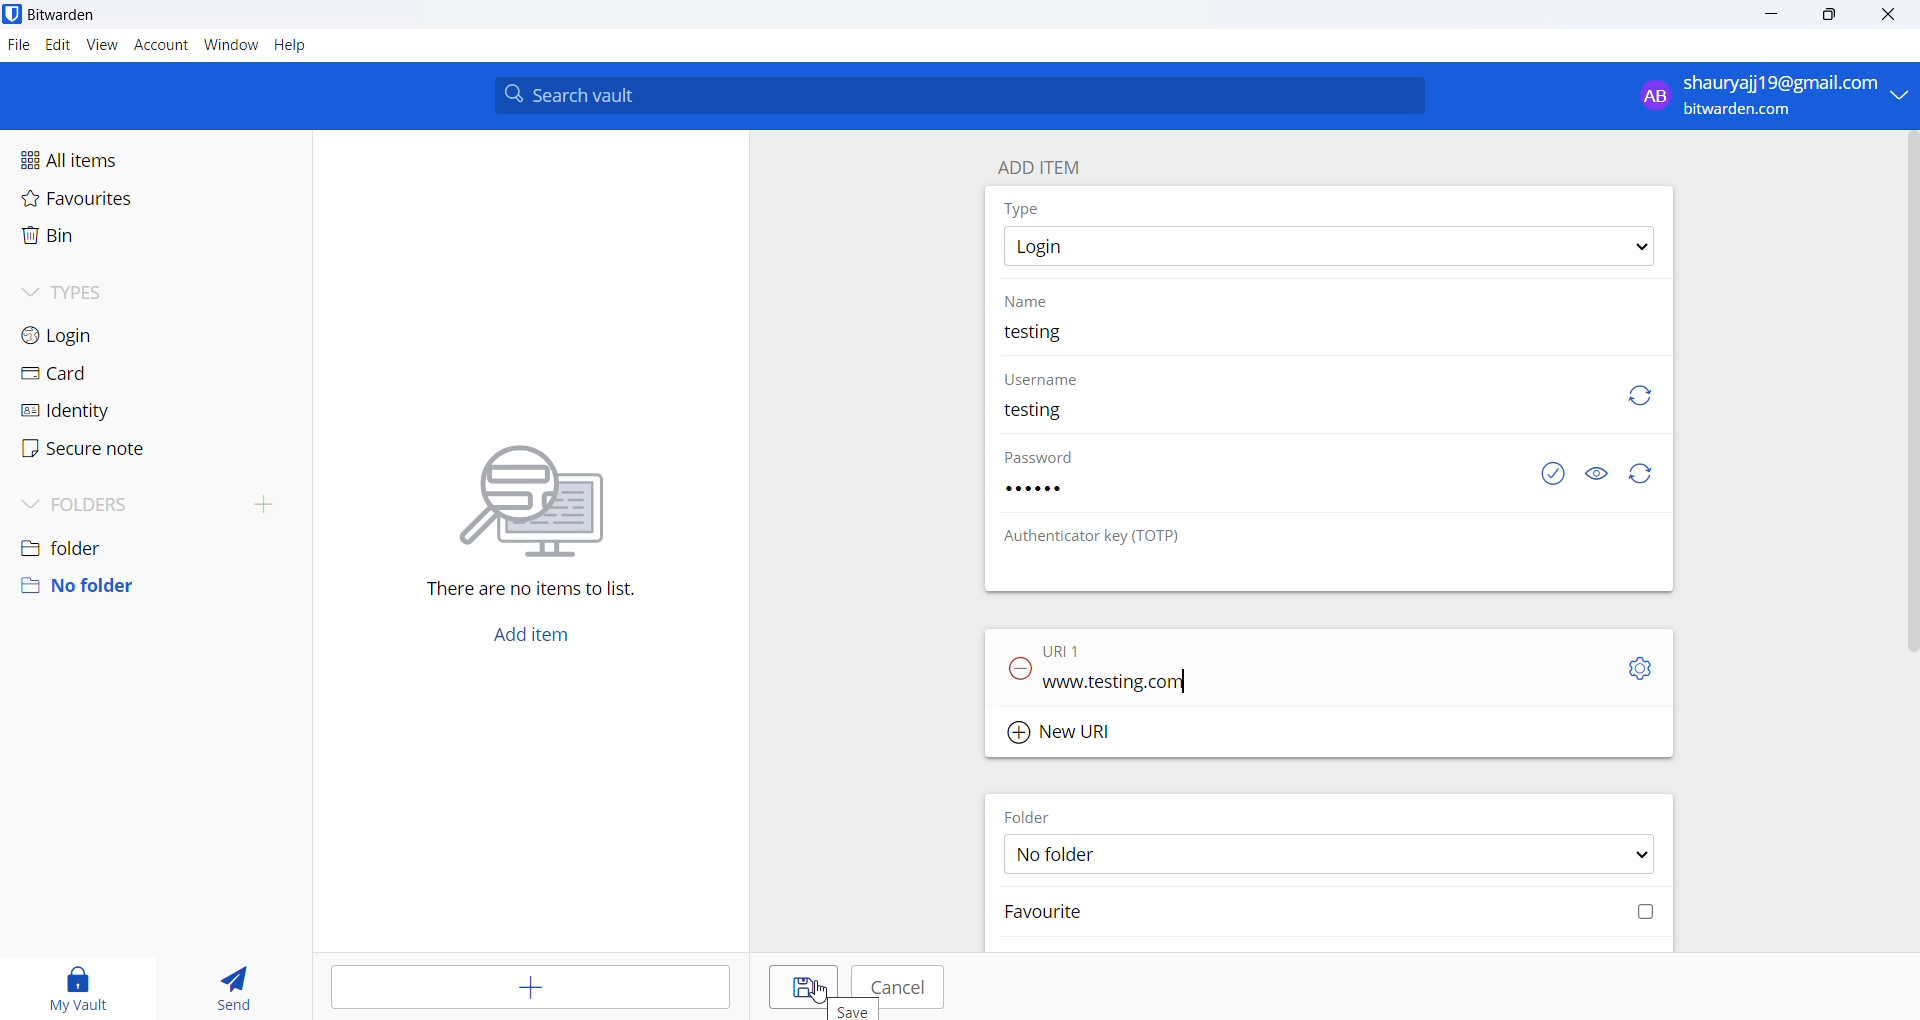 This screenshot has width=1920, height=1020. I want to click on minimize, so click(1773, 15).